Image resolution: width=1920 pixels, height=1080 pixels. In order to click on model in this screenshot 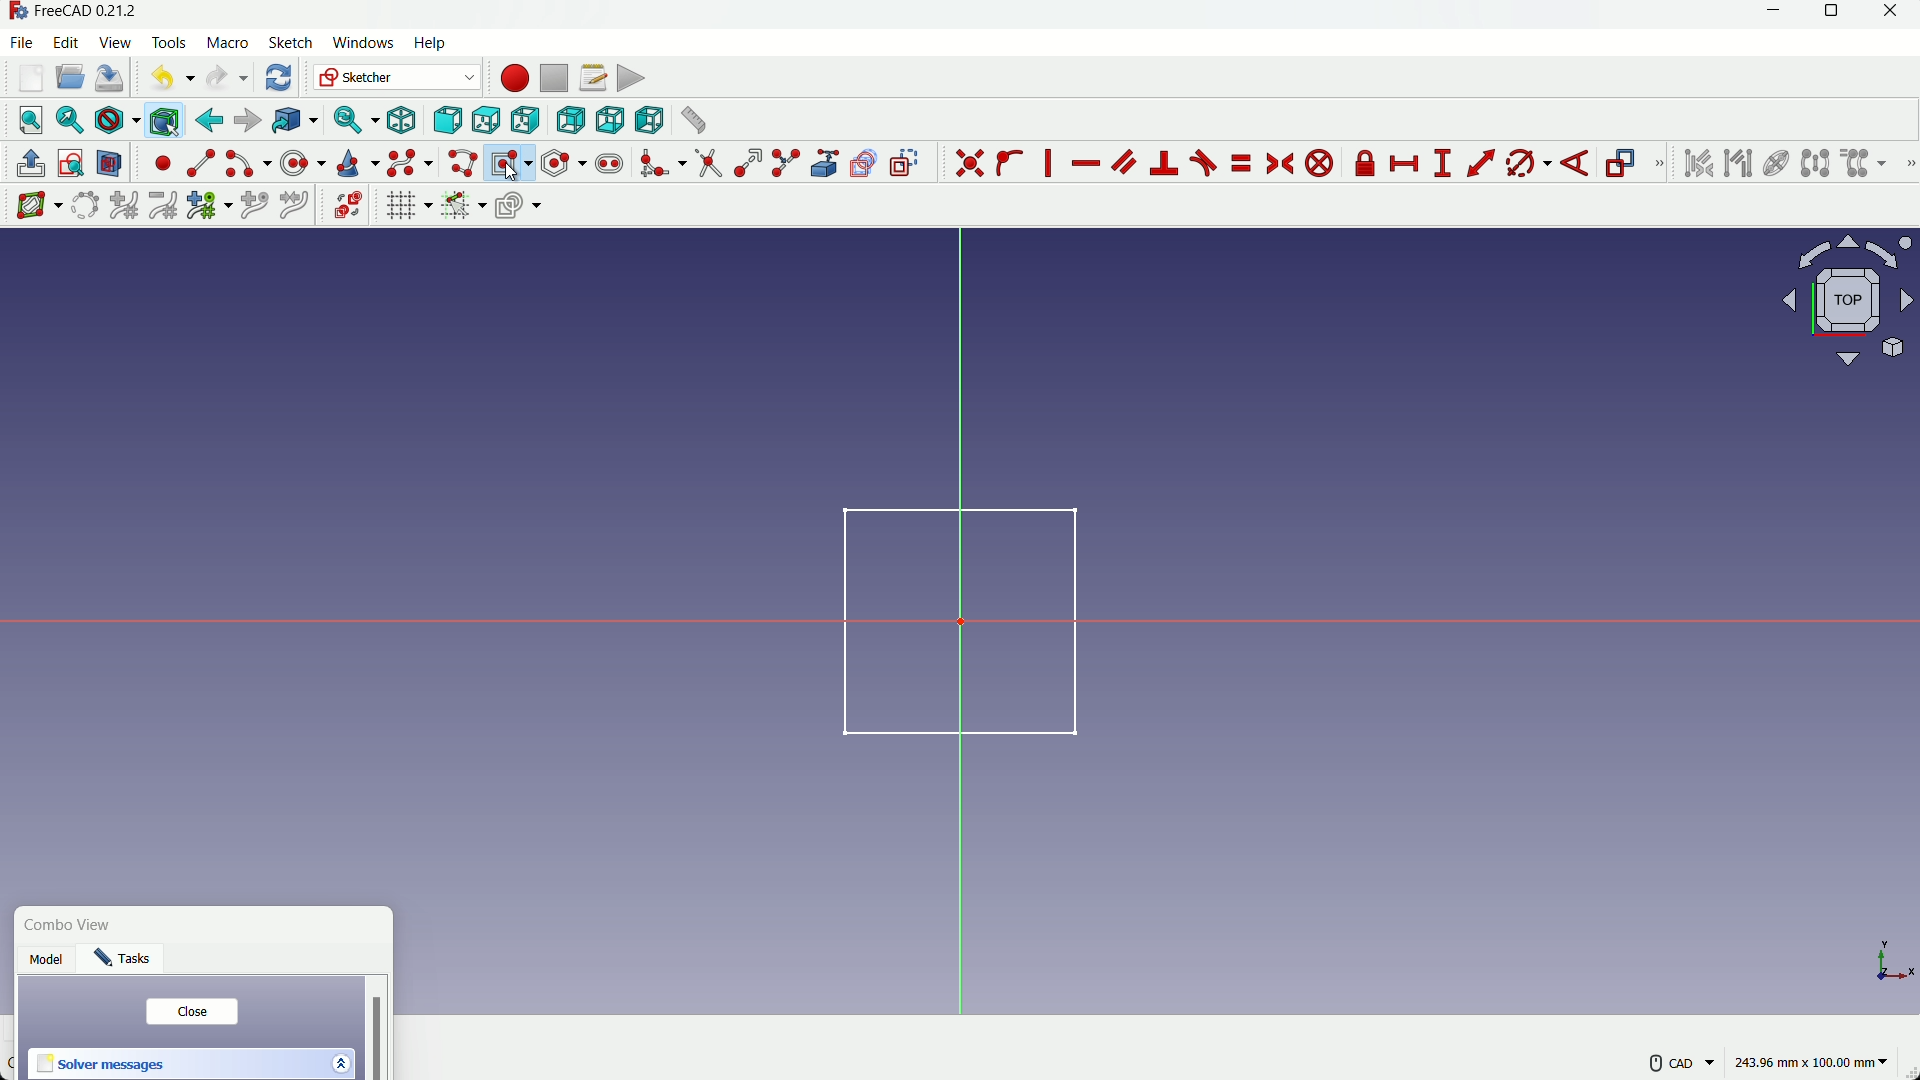, I will do `click(49, 962)`.